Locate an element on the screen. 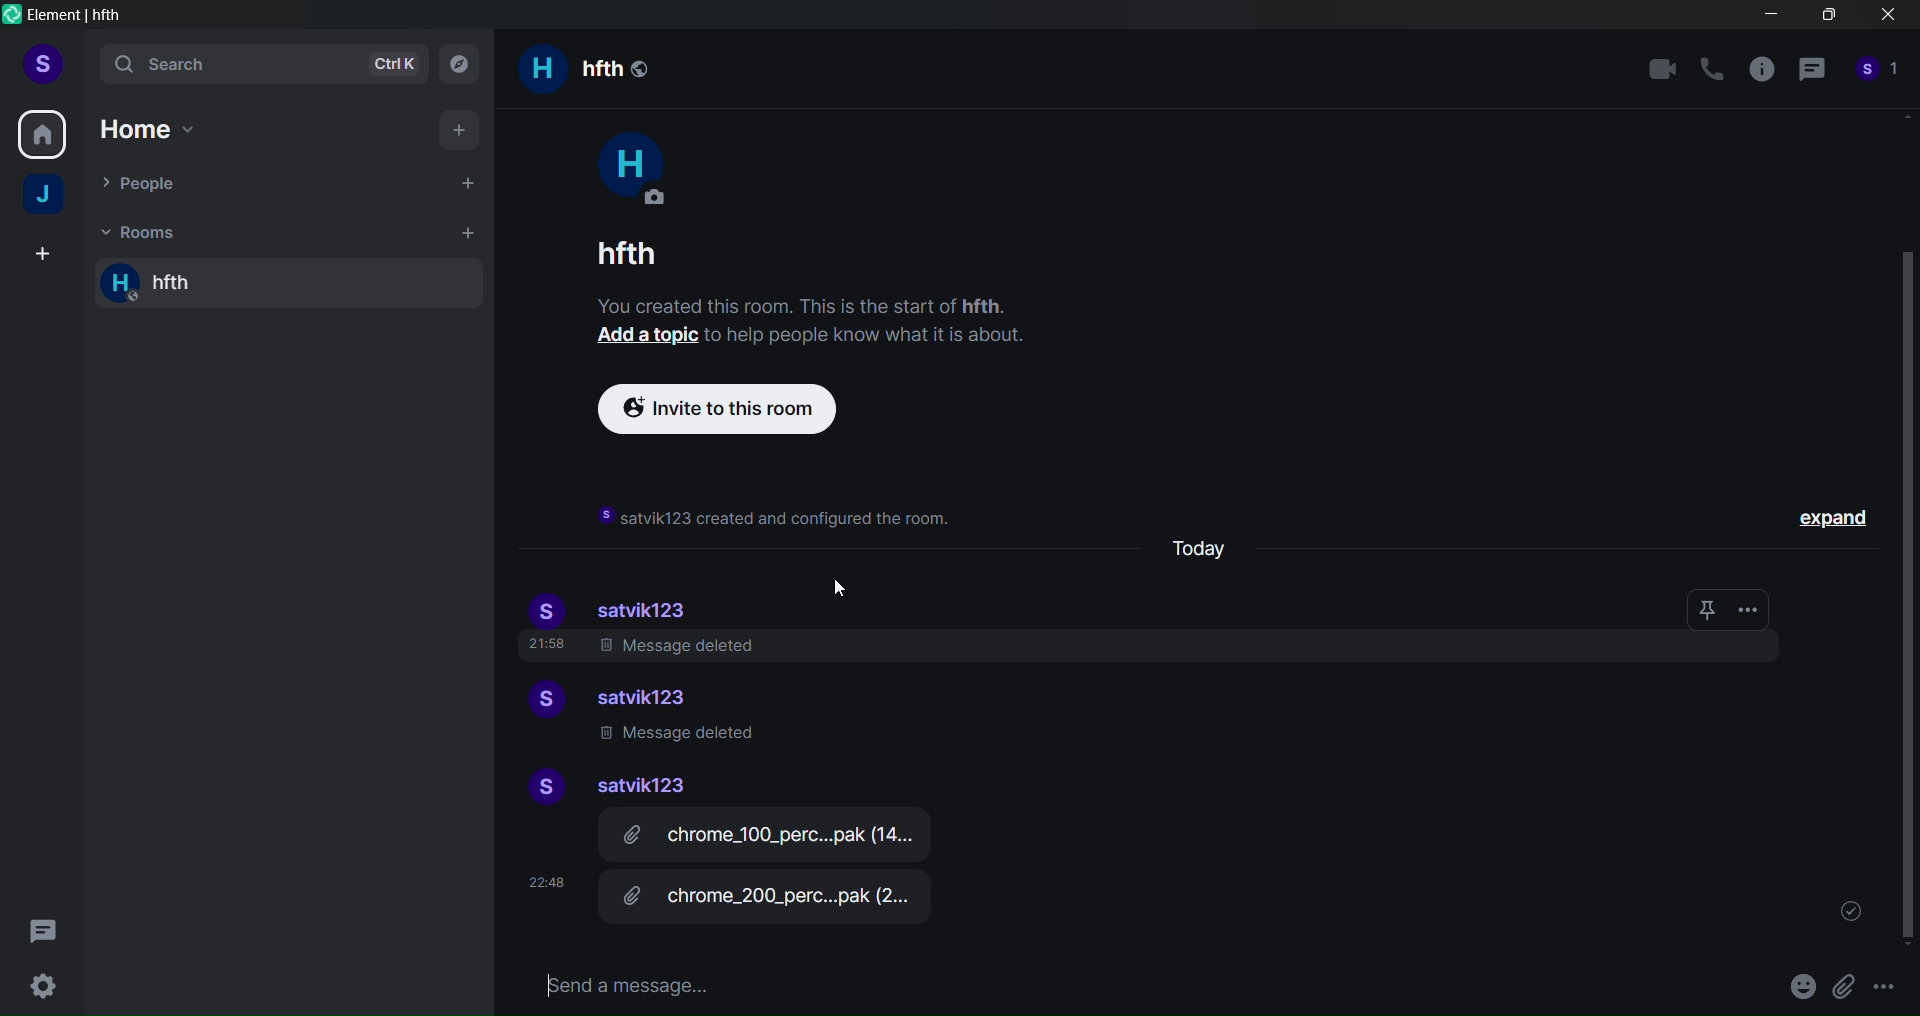 This screenshot has height=1016, width=1920. Use is located at coordinates (616, 603).